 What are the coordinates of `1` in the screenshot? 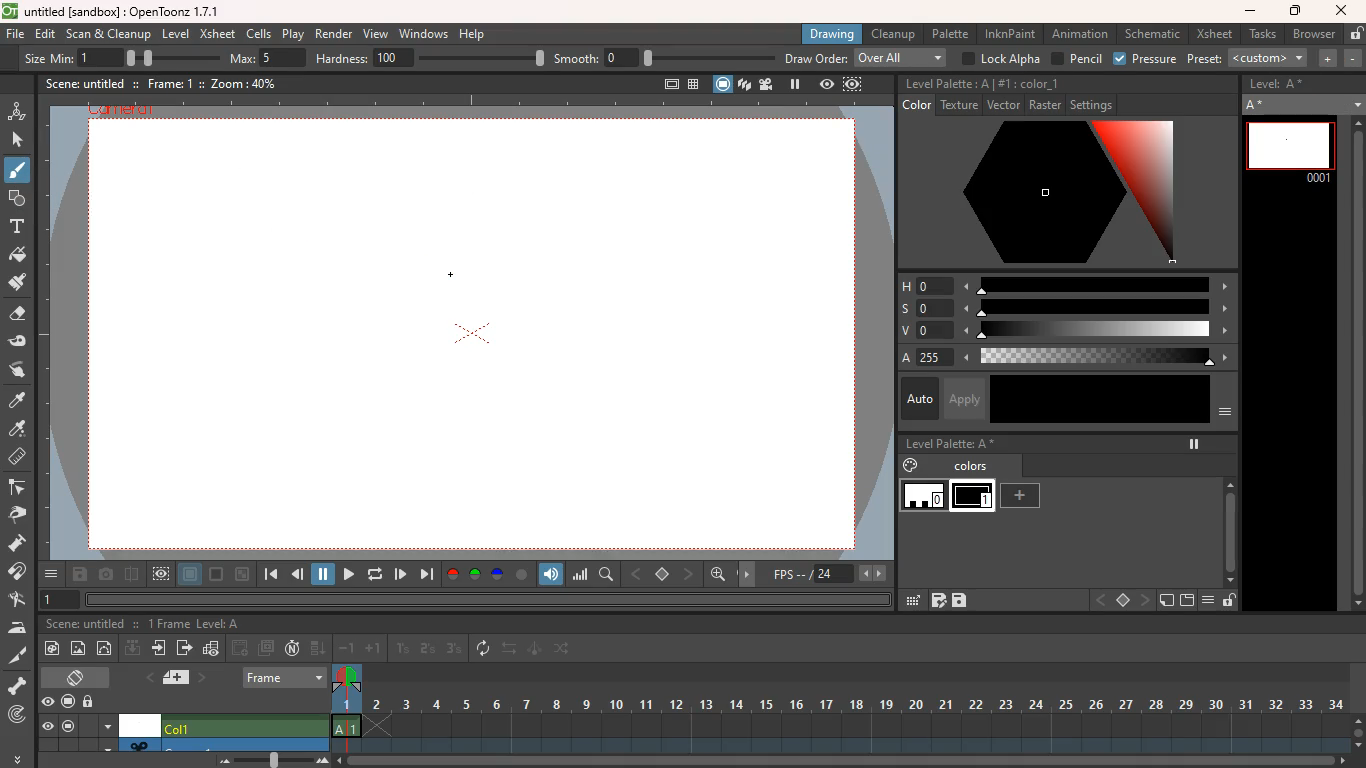 It's located at (403, 648).